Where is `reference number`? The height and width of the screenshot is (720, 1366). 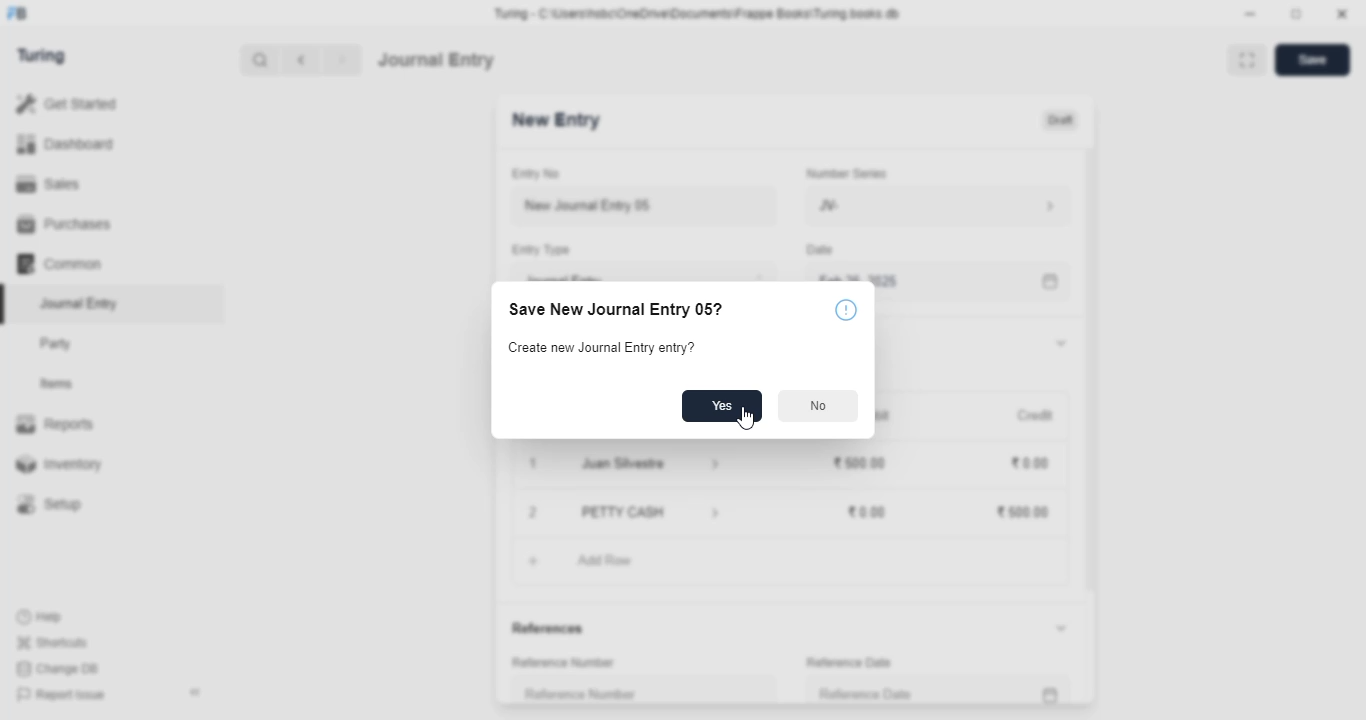
reference number is located at coordinates (642, 690).